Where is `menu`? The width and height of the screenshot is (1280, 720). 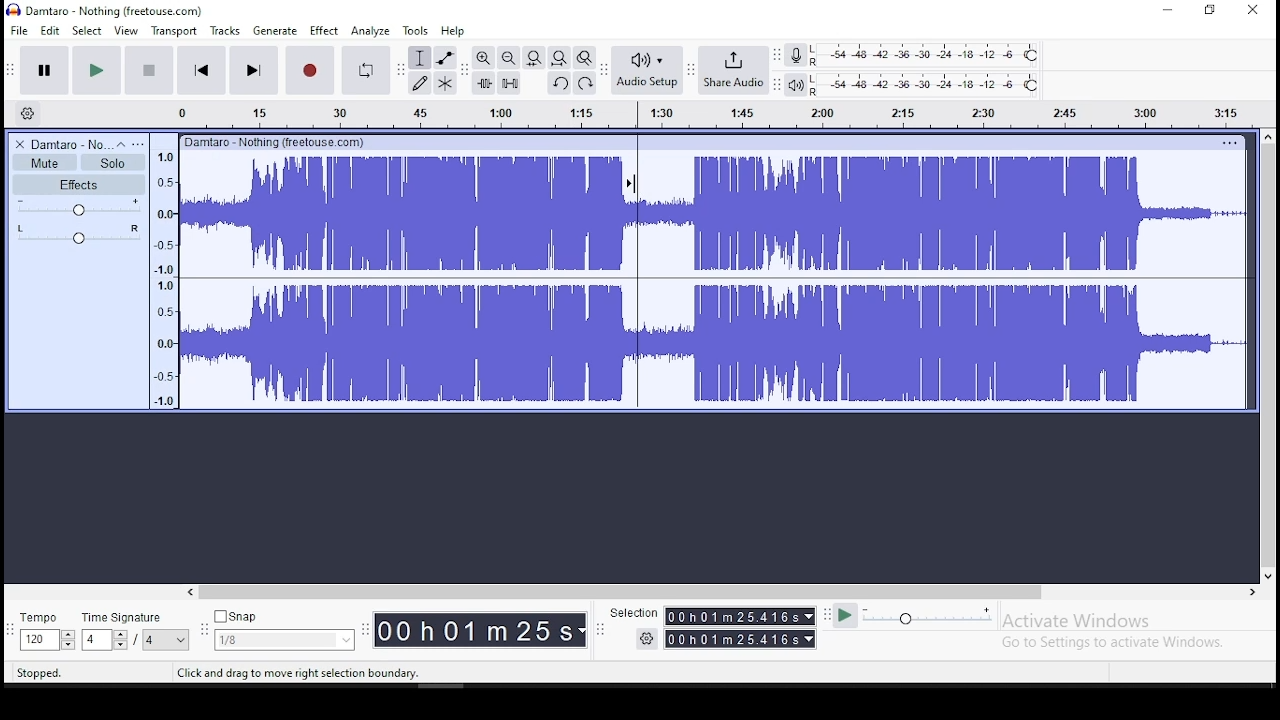
menu is located at coordinates (285, 640).